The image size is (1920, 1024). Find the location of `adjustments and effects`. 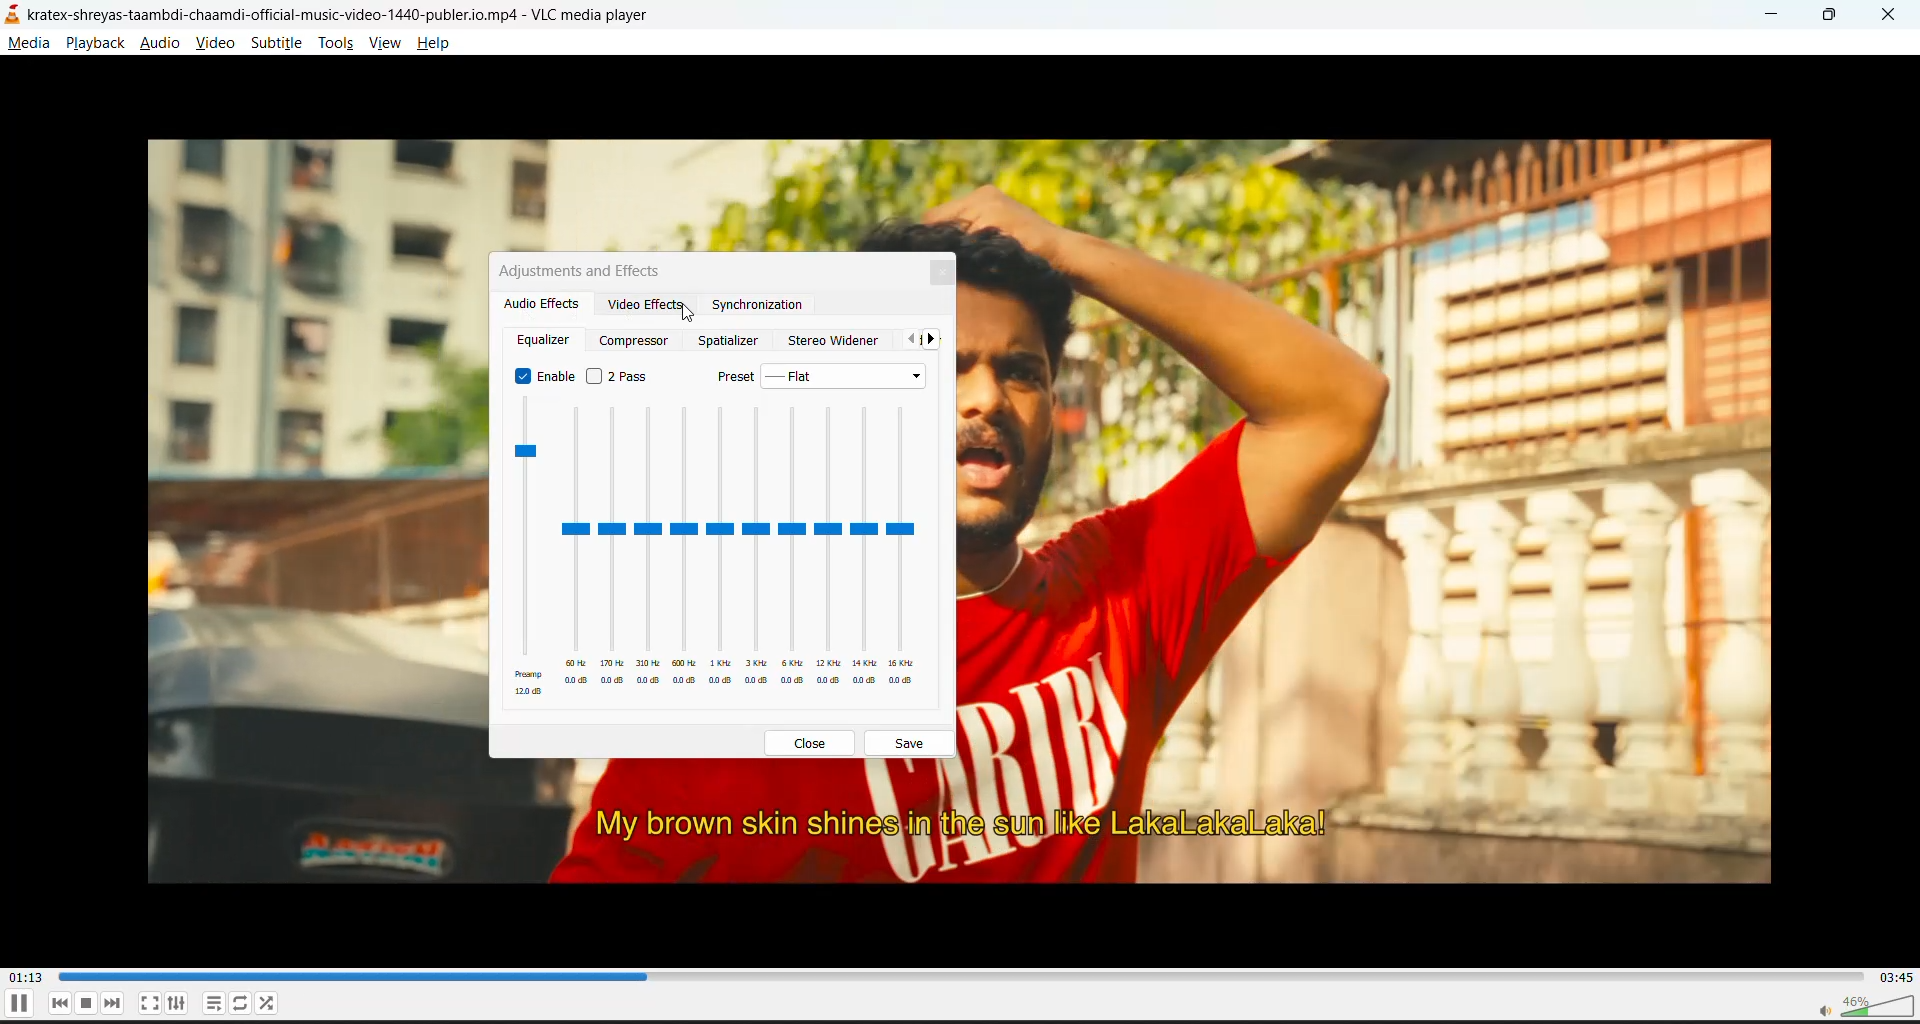

adjustments and effects is located at coordinates (577, 271).